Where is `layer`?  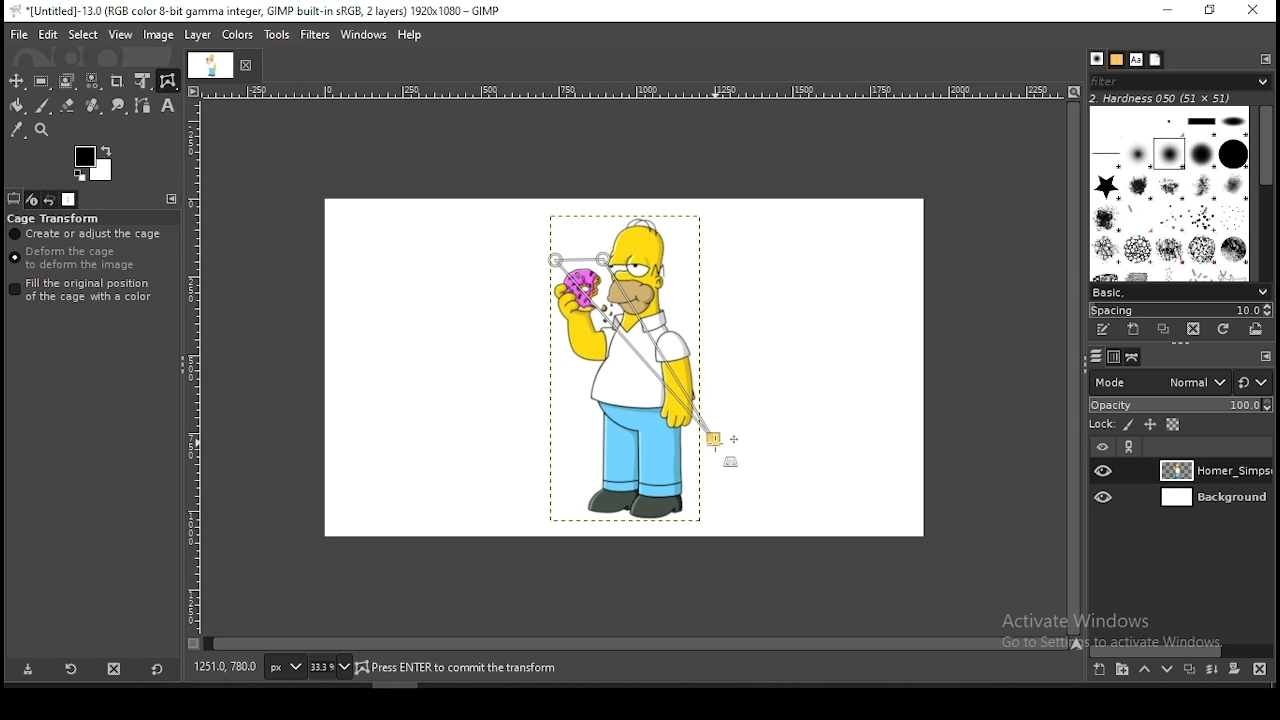
layer is located at coordinates (1211, 499).